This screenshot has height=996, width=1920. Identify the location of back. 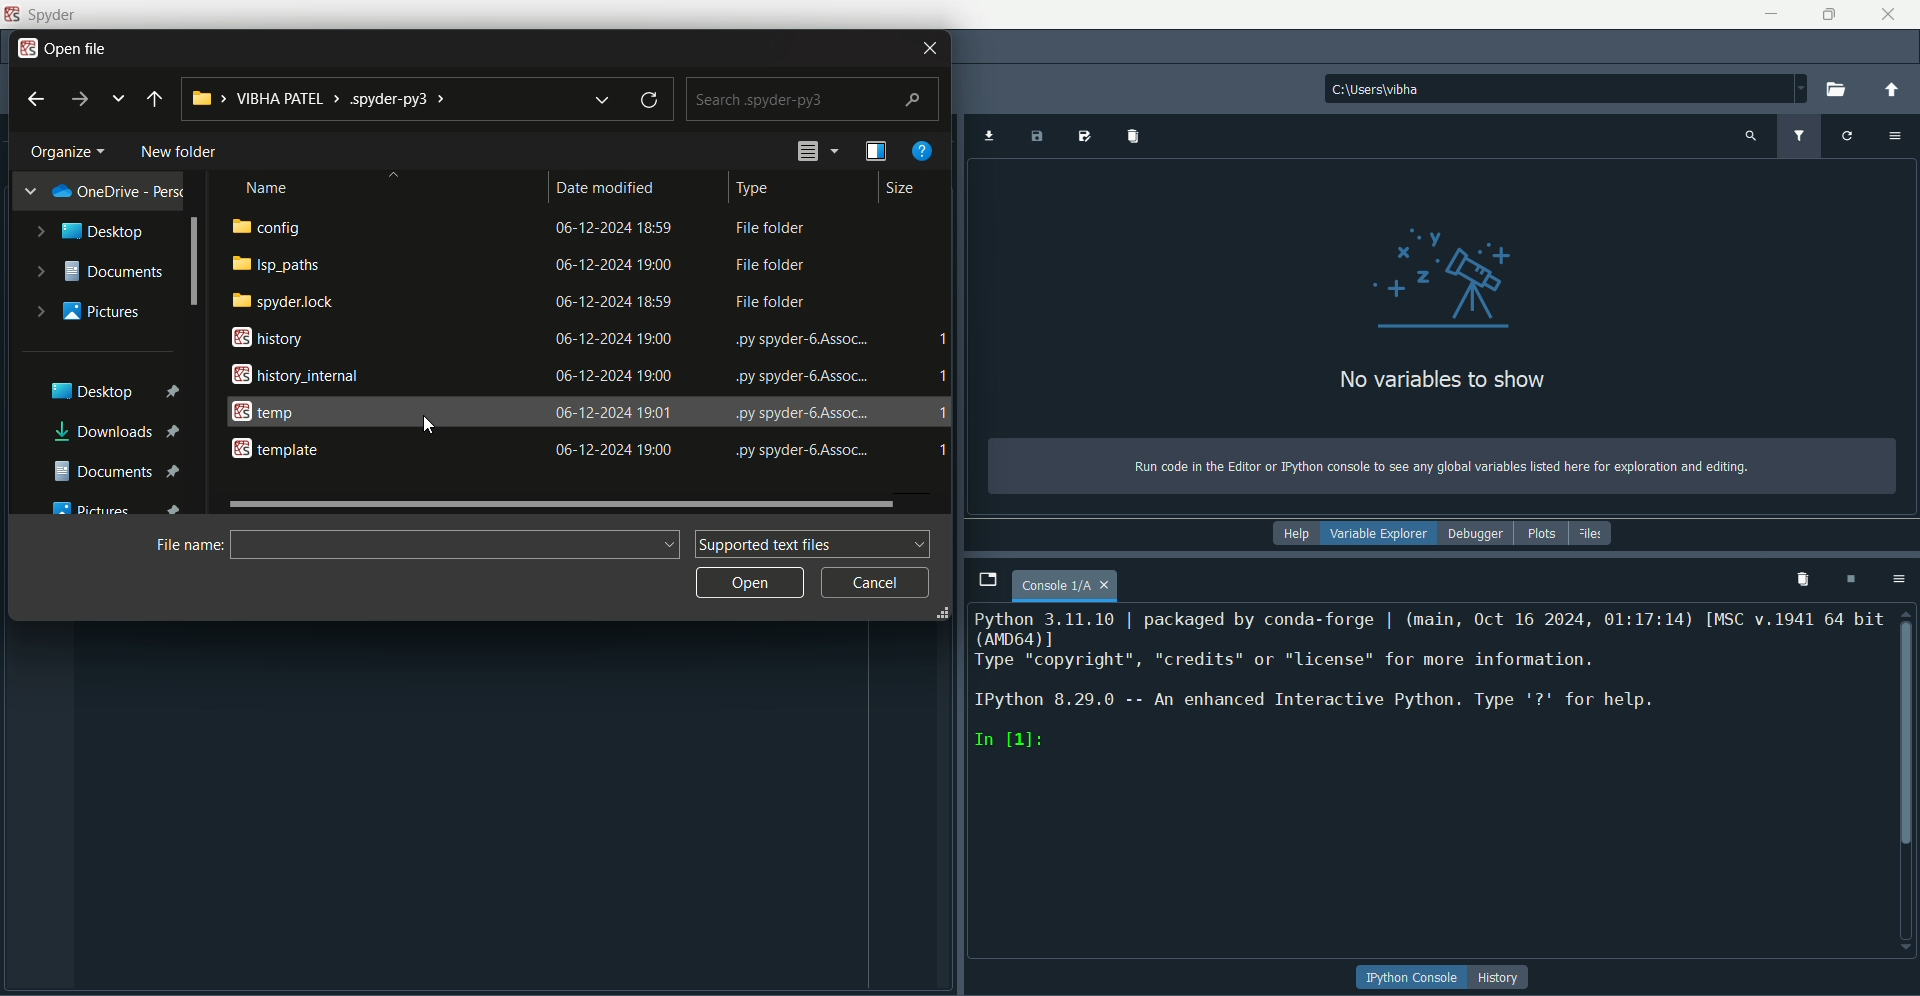
(38, 97).